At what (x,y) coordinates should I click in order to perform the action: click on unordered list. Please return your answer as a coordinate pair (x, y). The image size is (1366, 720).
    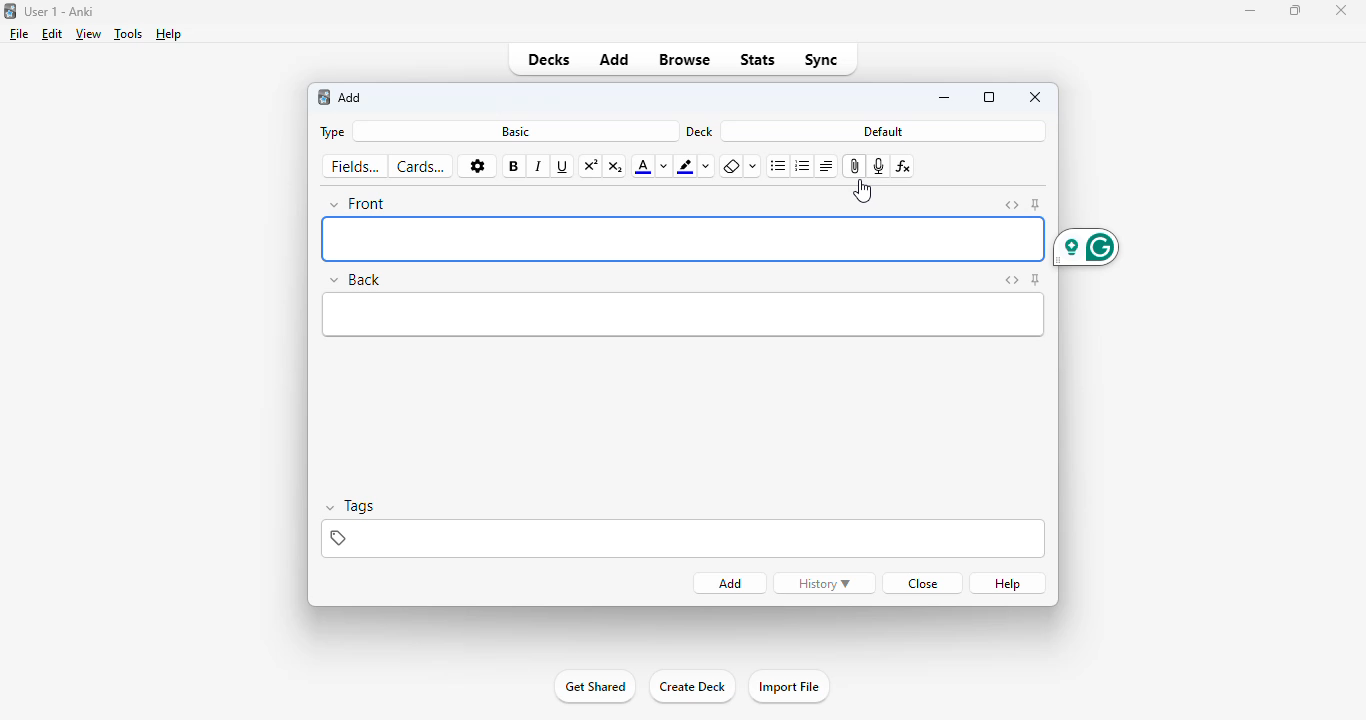
    Looking at the image, I should click on (778, 166).